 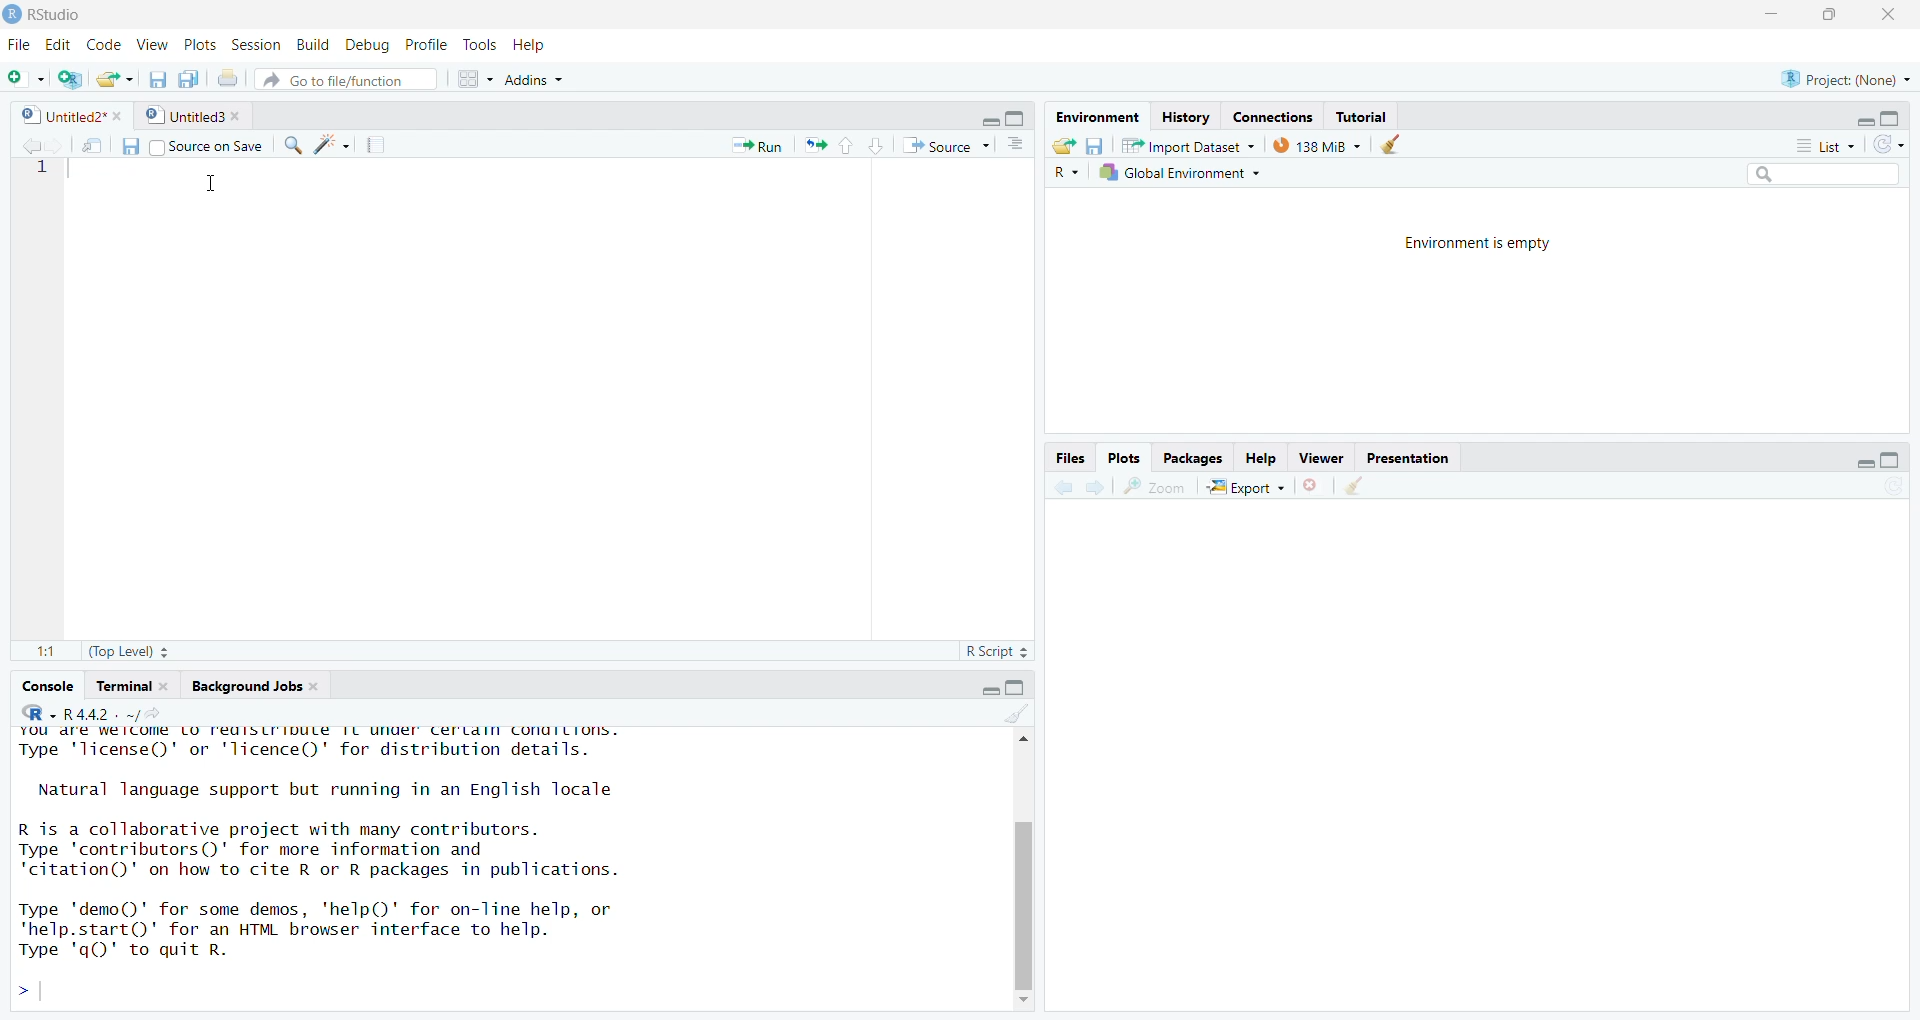 I want to click on Console, so click(x=47, y=685).